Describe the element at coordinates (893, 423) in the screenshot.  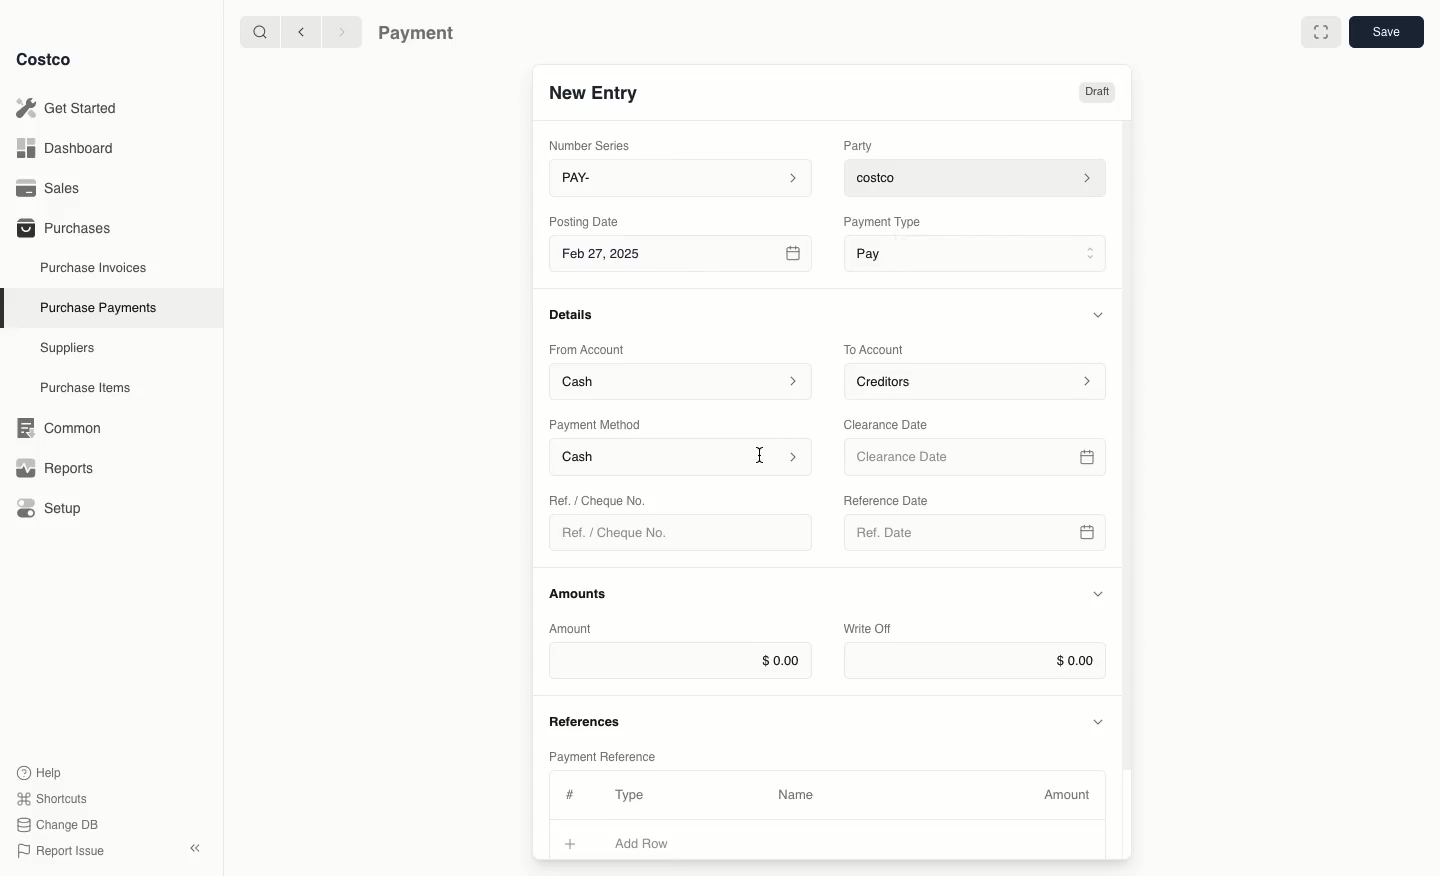
I see `Clearance Date` at that location.